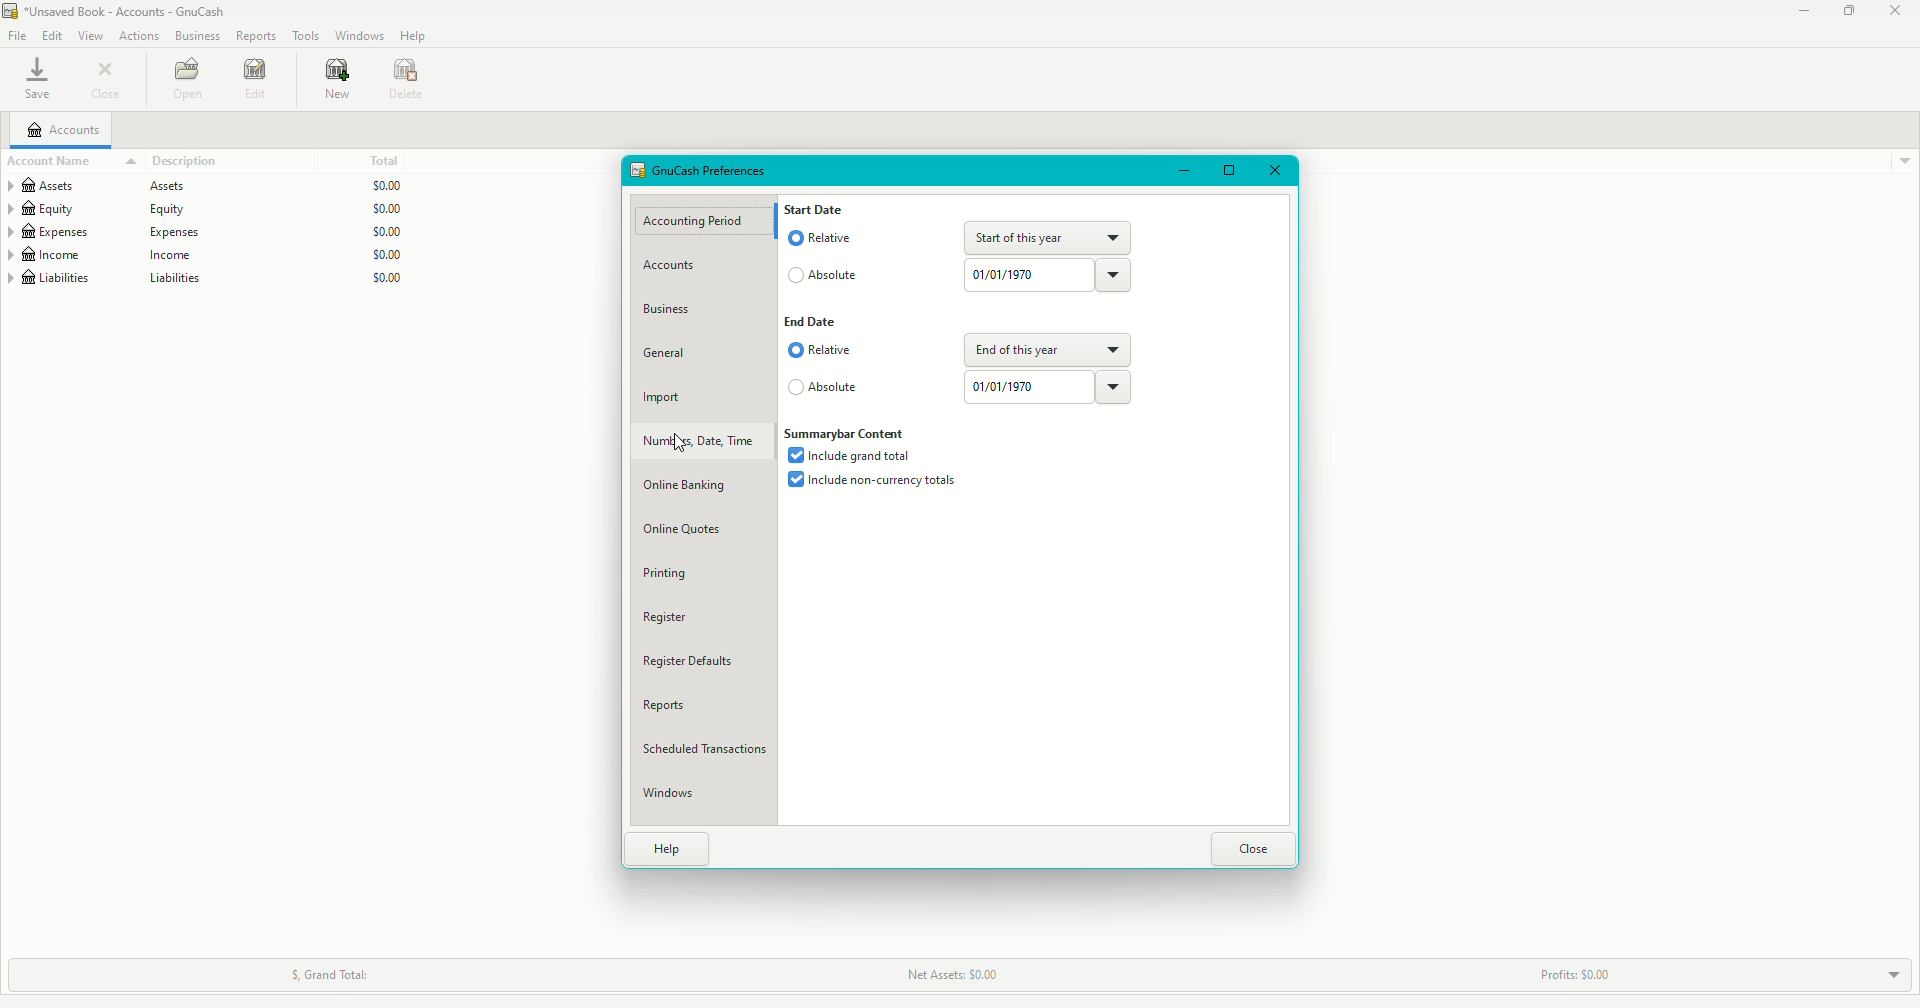  I want to click on file name, so click(130, 12).